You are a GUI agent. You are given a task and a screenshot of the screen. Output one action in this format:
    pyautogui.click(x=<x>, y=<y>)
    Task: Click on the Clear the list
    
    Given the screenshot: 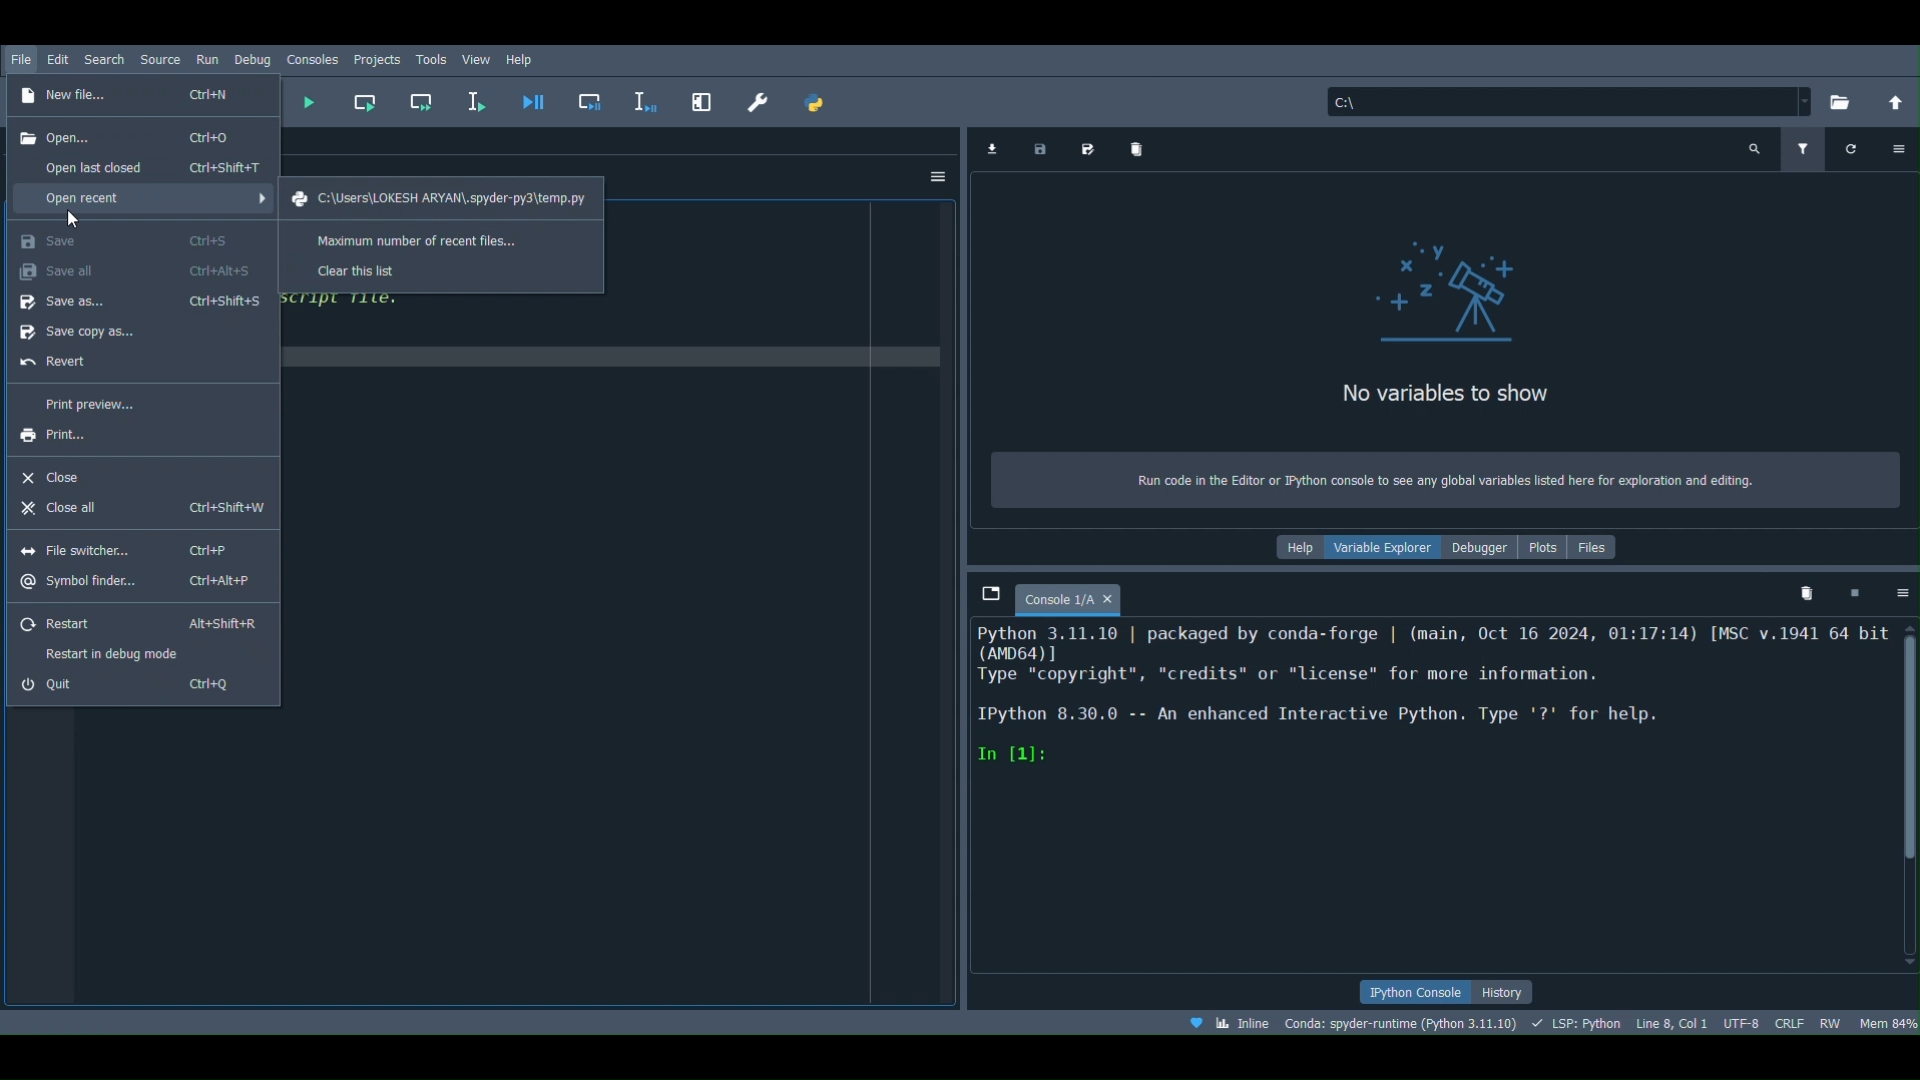 What is the action you would take?
    pyautogui.click(x=359, y=270)
    